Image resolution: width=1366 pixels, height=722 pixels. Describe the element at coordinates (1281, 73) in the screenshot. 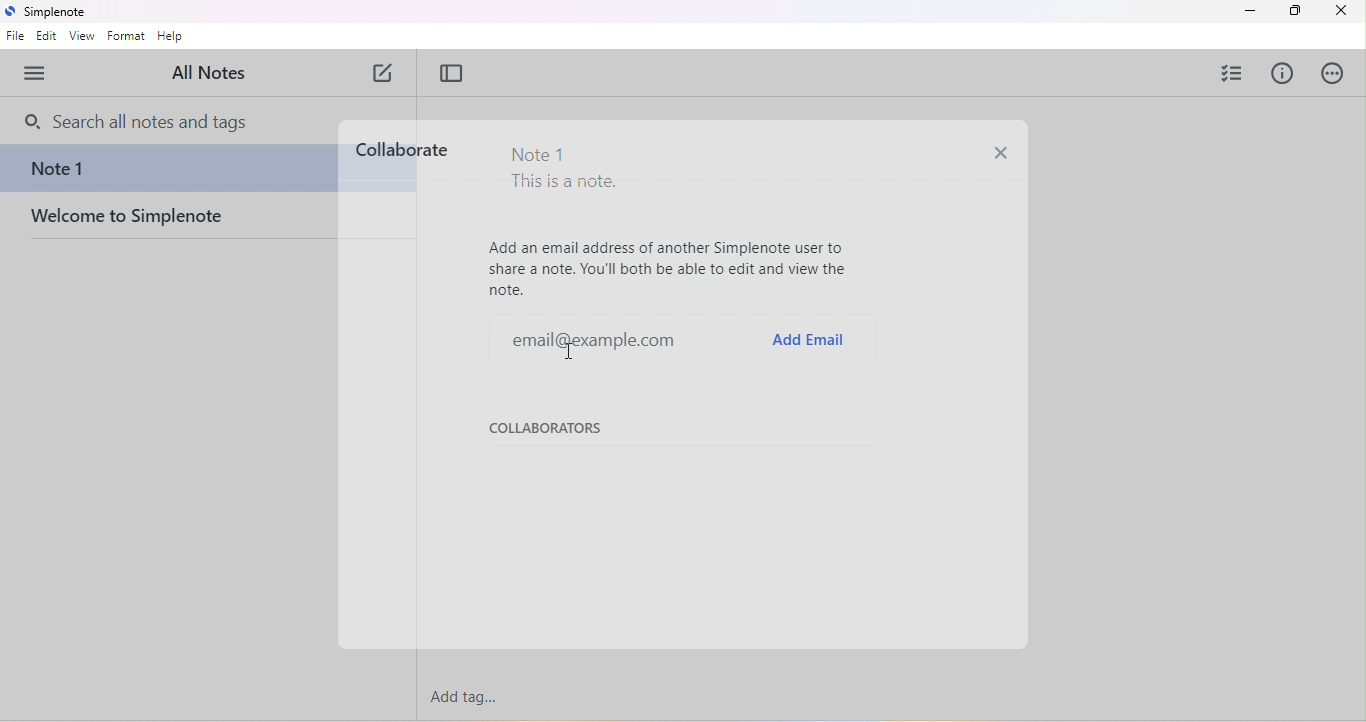

I see `info` at that location.